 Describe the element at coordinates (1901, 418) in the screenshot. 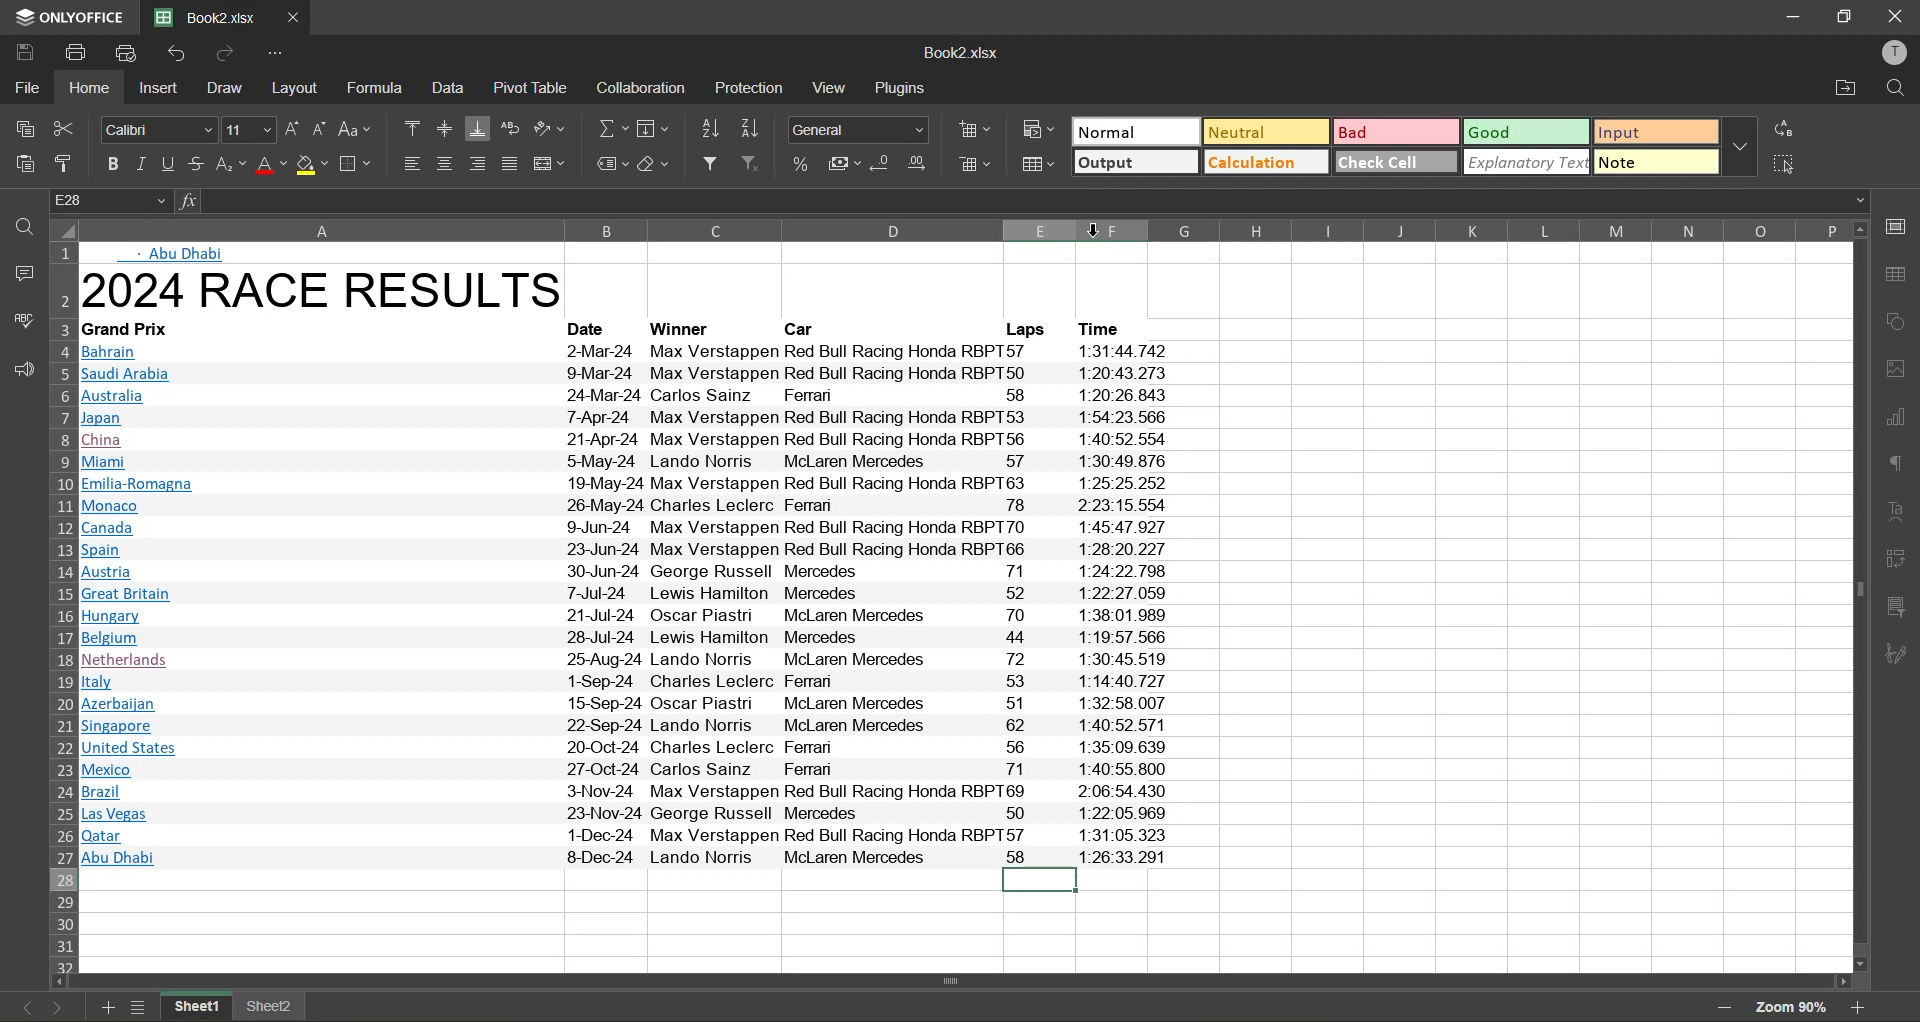

I see `charts` at that location.